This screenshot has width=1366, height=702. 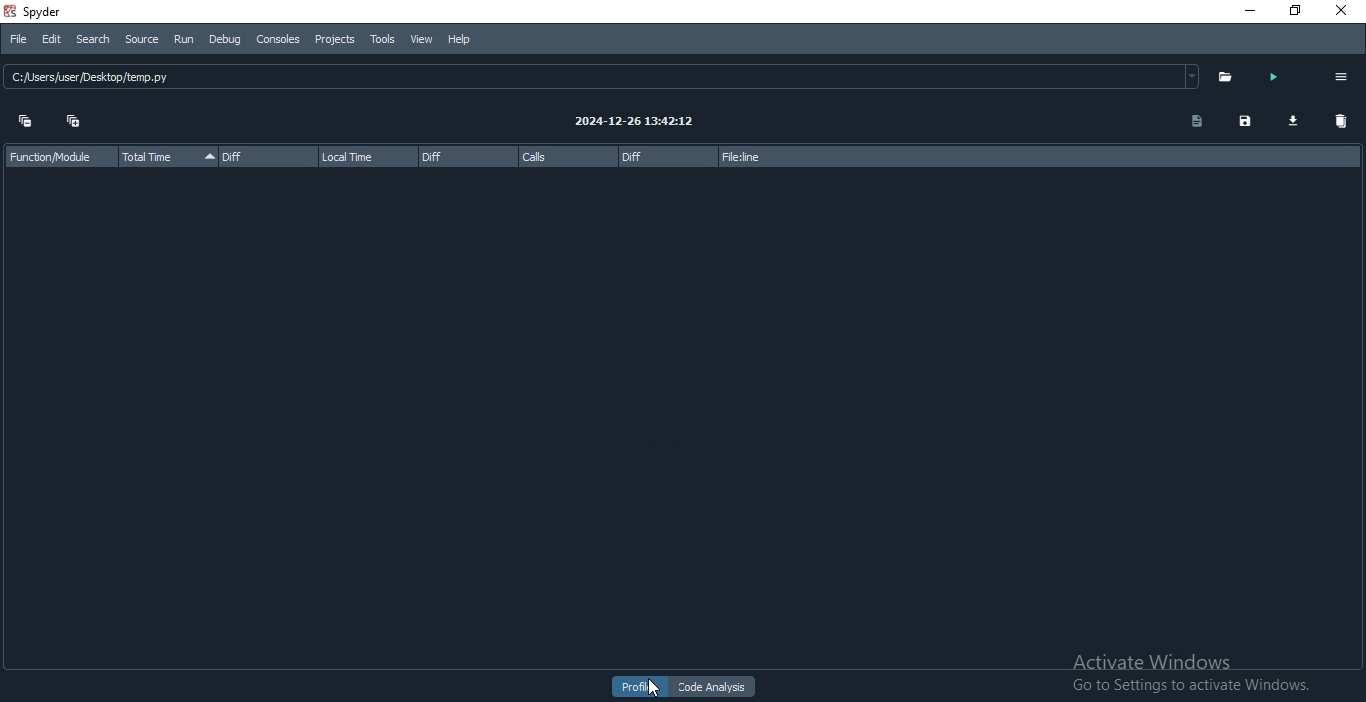 I want to click on diff, so click(x=265, y=155).